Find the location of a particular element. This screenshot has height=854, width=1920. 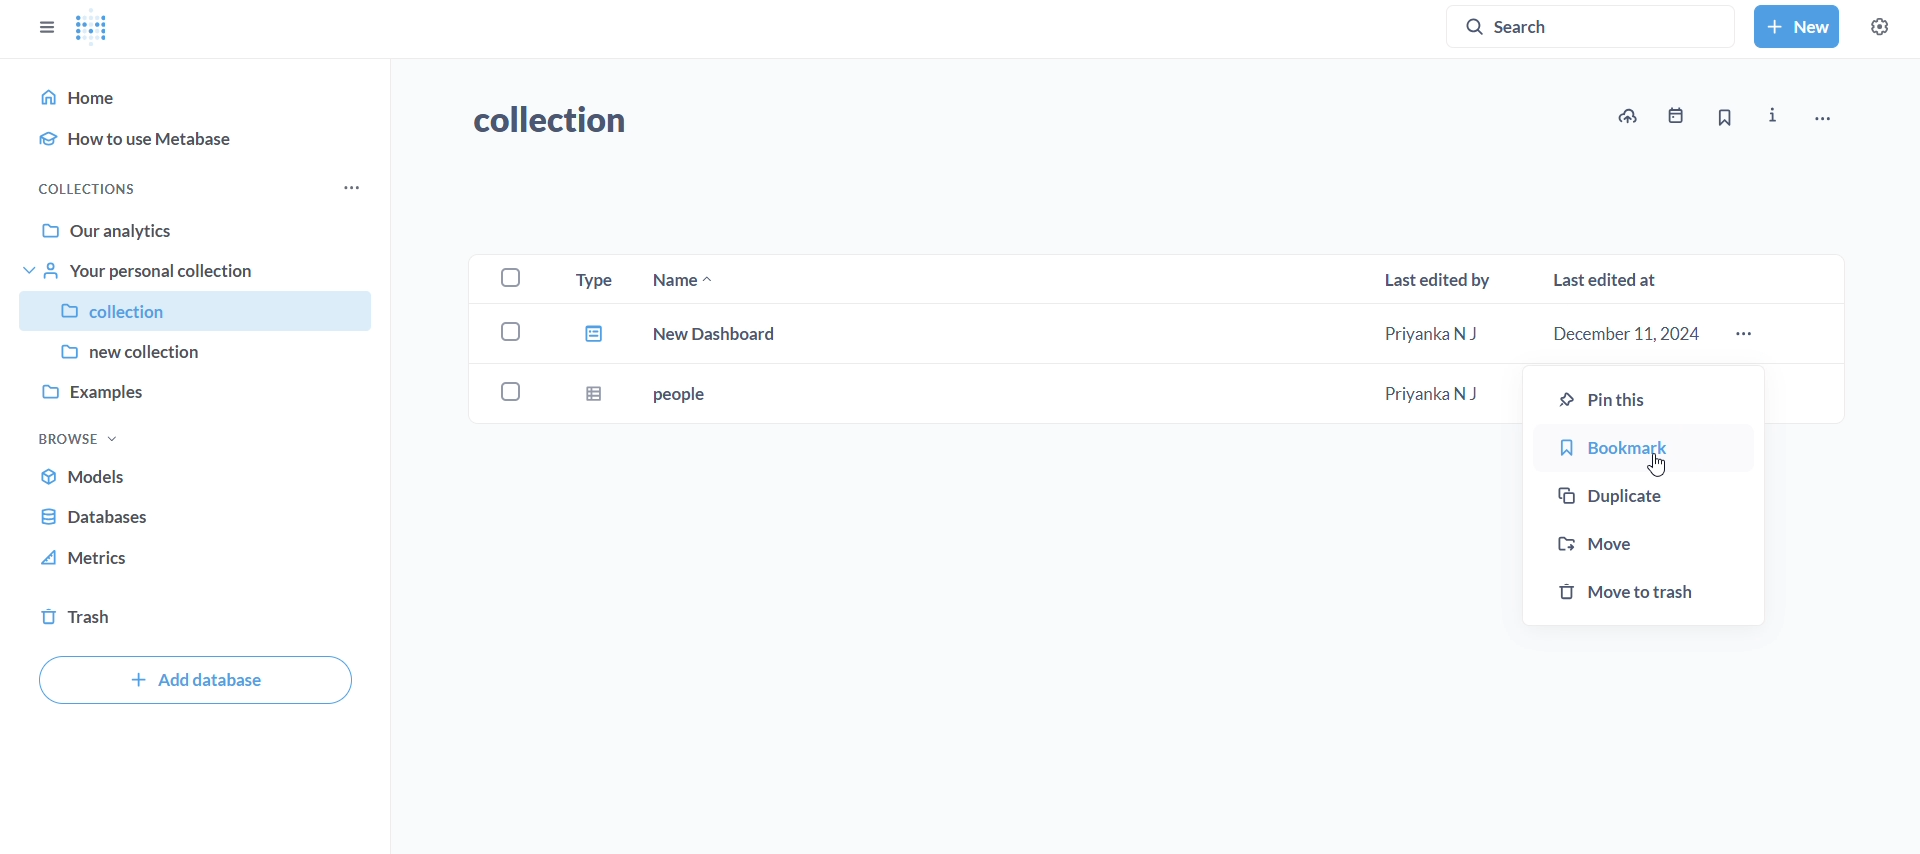

more is located at coordinates (354, 187).